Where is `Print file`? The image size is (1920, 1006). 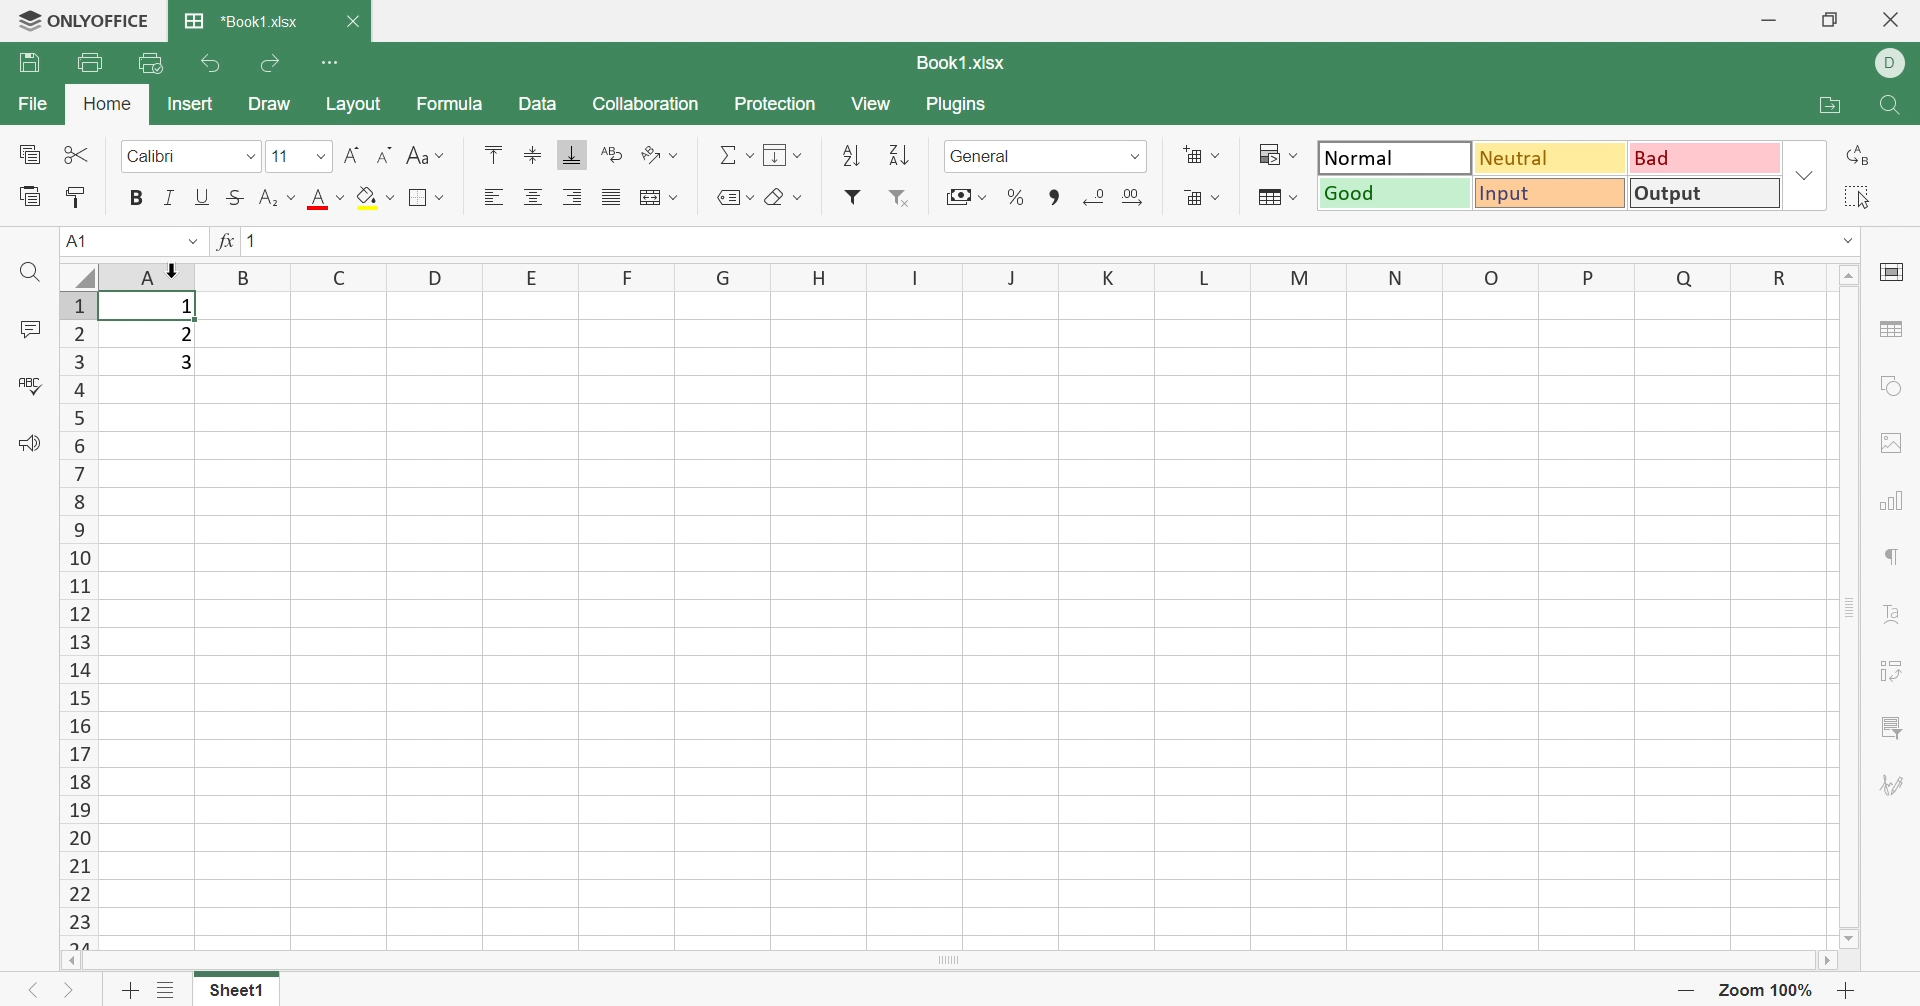 Print file is located at coordinates (91, 63).